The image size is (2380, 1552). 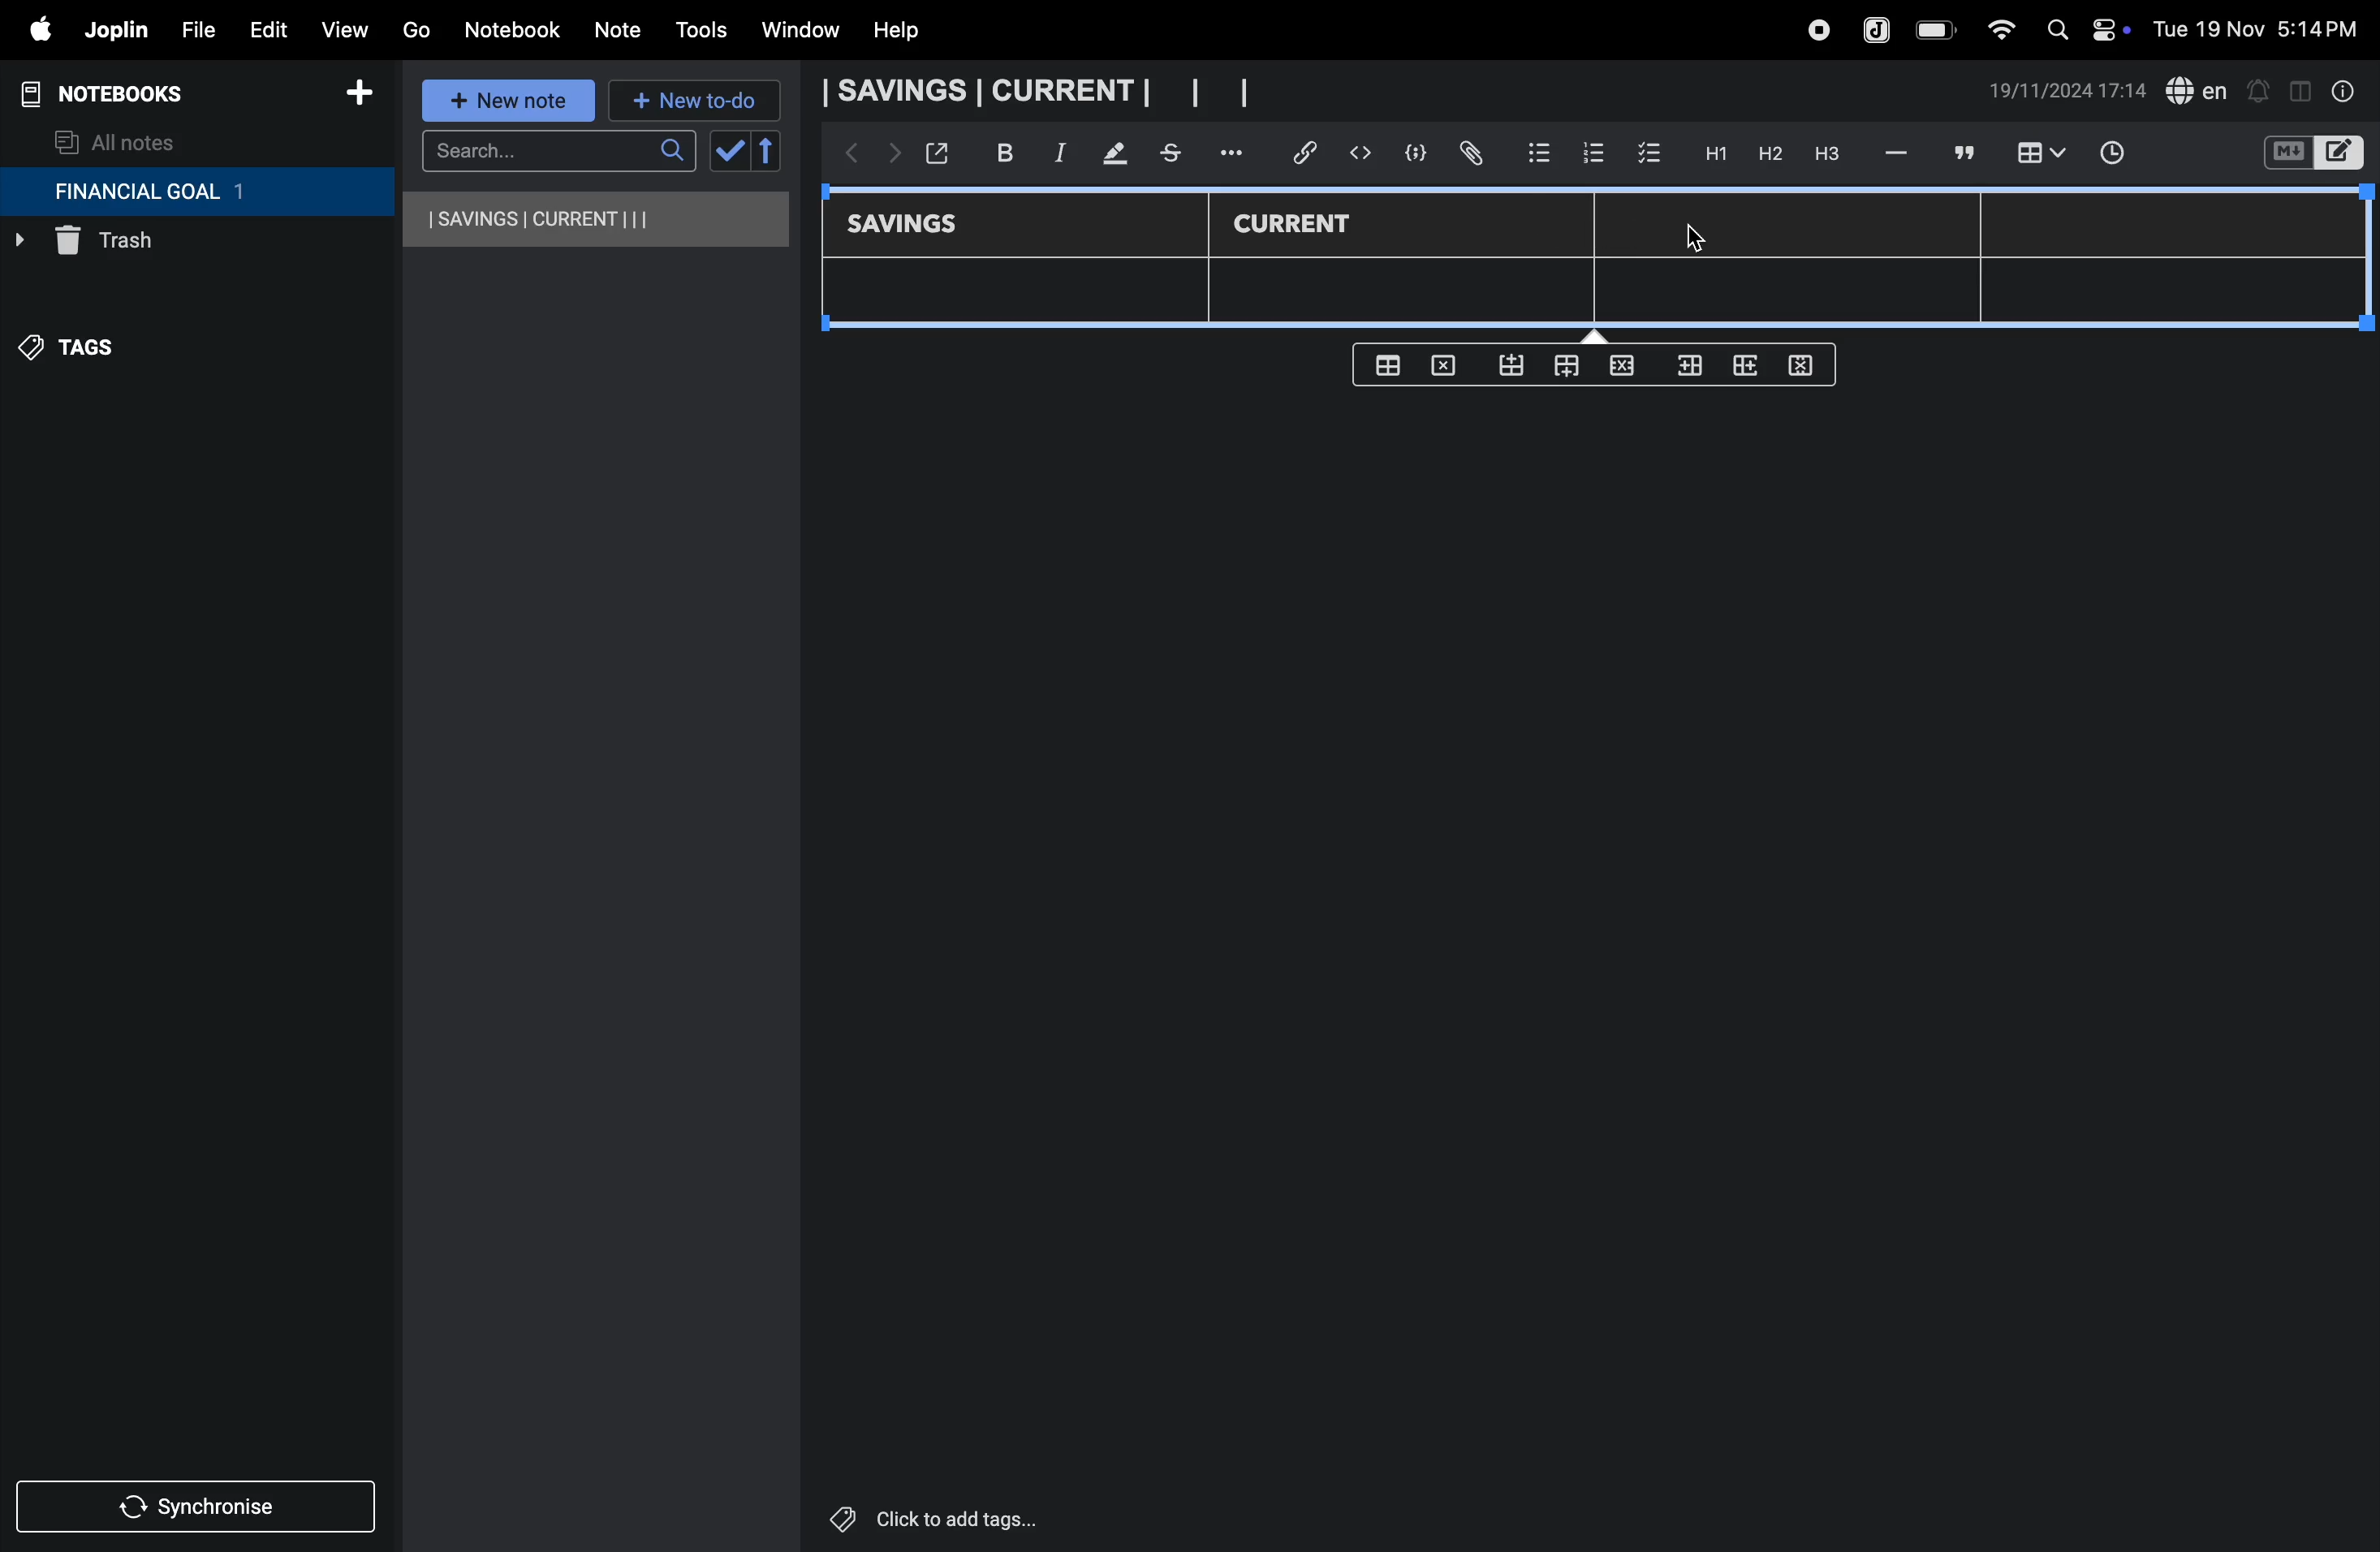 What do you see at coordinates (698, 30) in the screenshot?
I see `tools` at bounding box center [698, 30].